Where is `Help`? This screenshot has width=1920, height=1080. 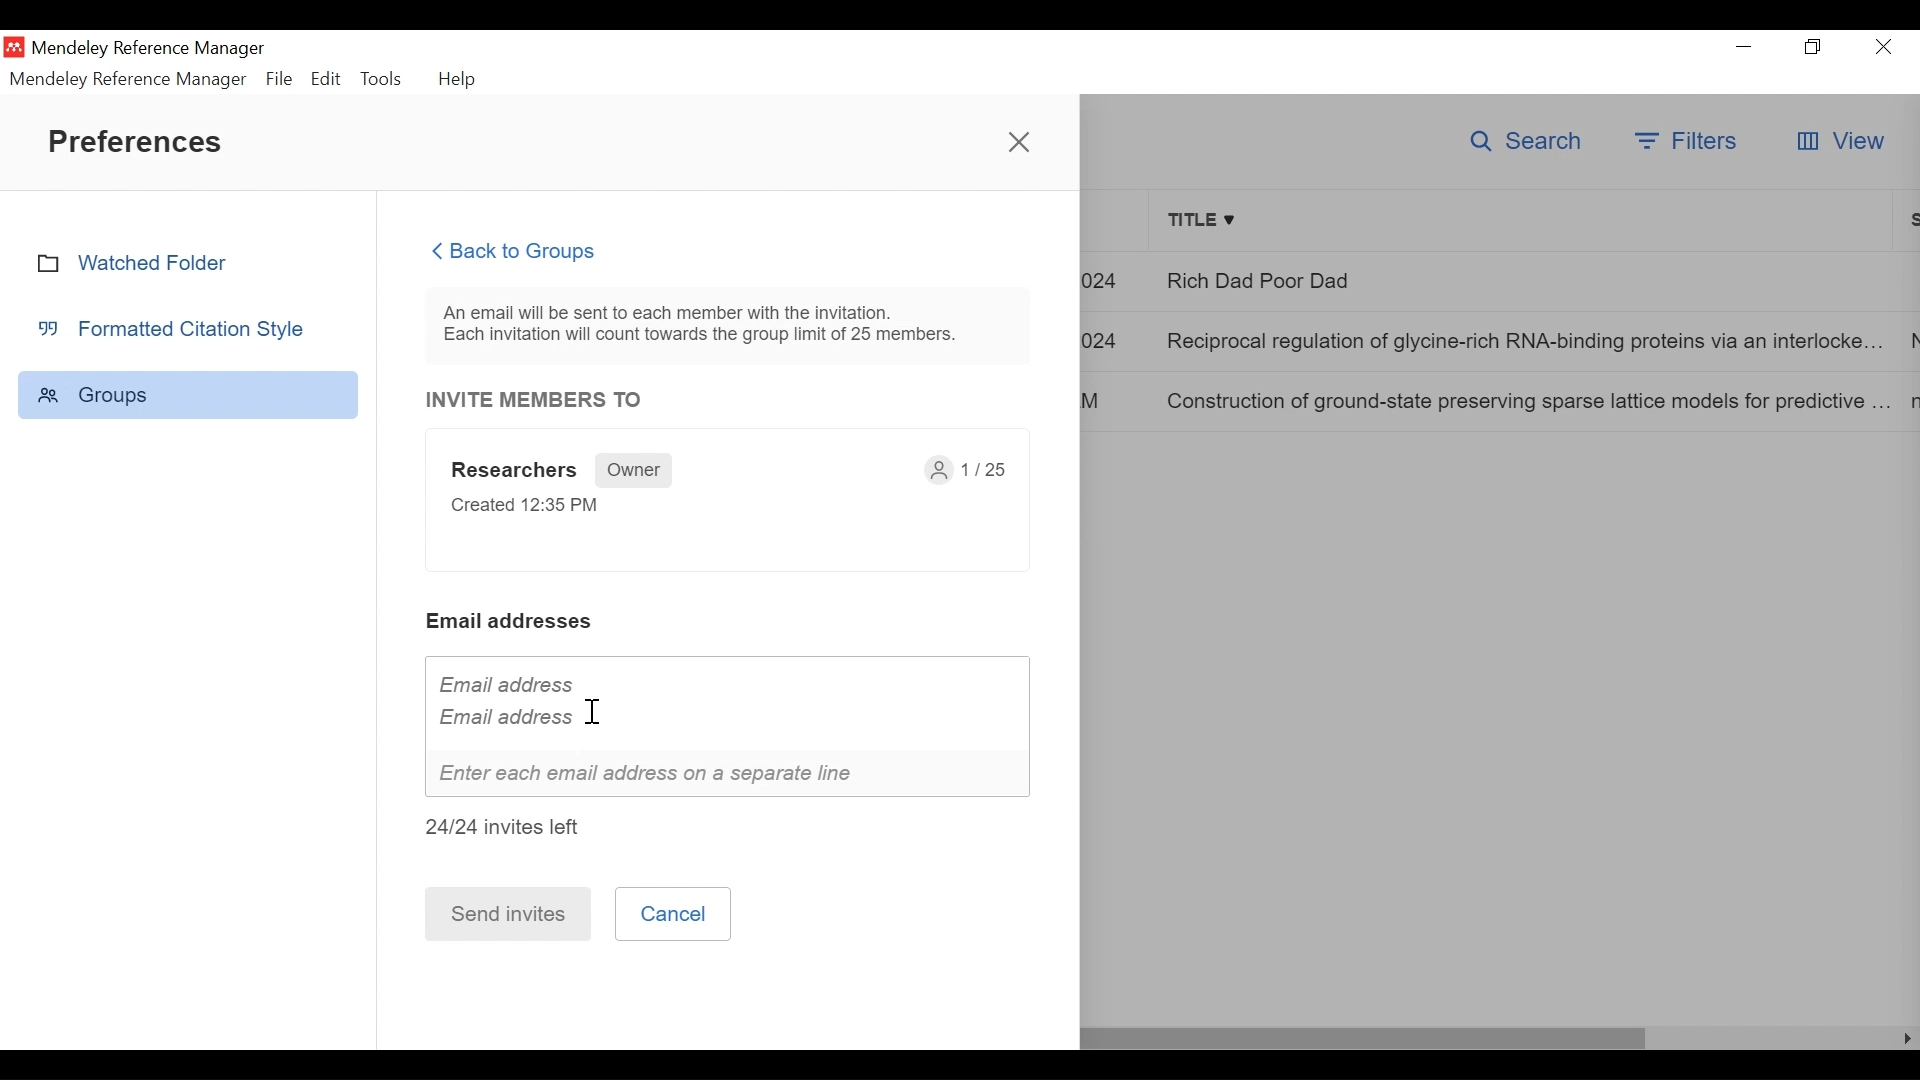
Help is located at coordinates (460, 79).